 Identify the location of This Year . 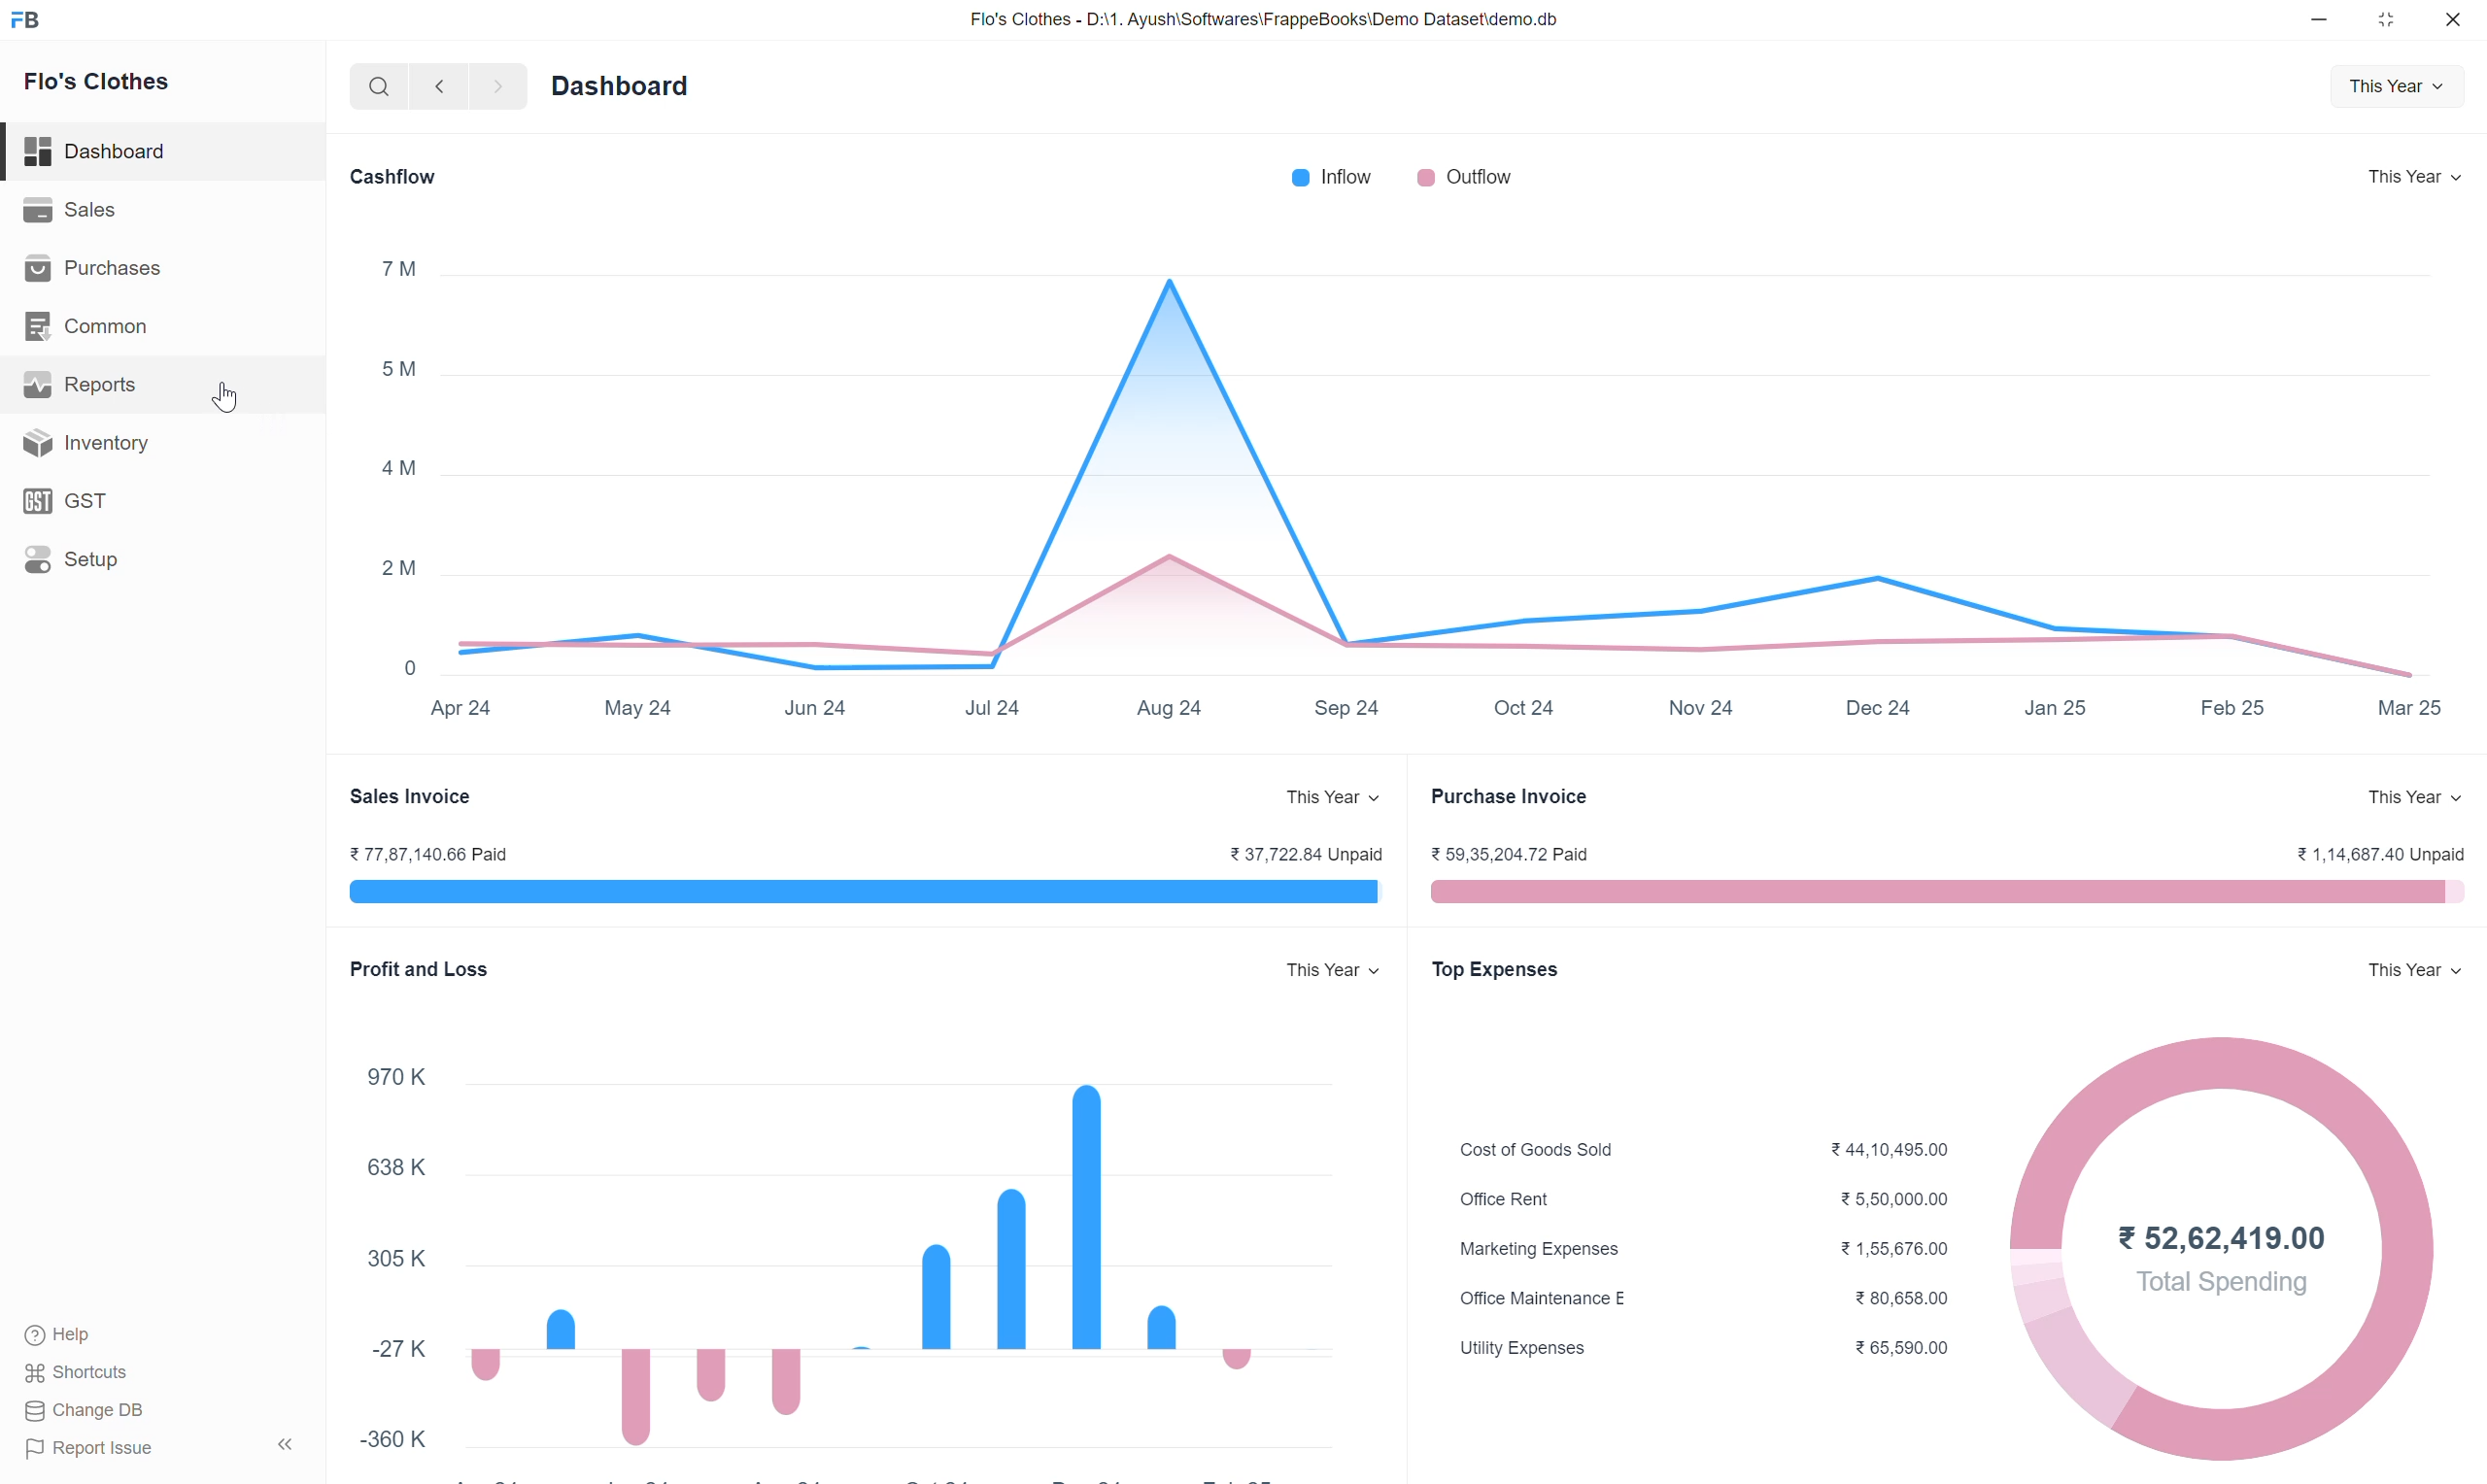
(1325, 798).